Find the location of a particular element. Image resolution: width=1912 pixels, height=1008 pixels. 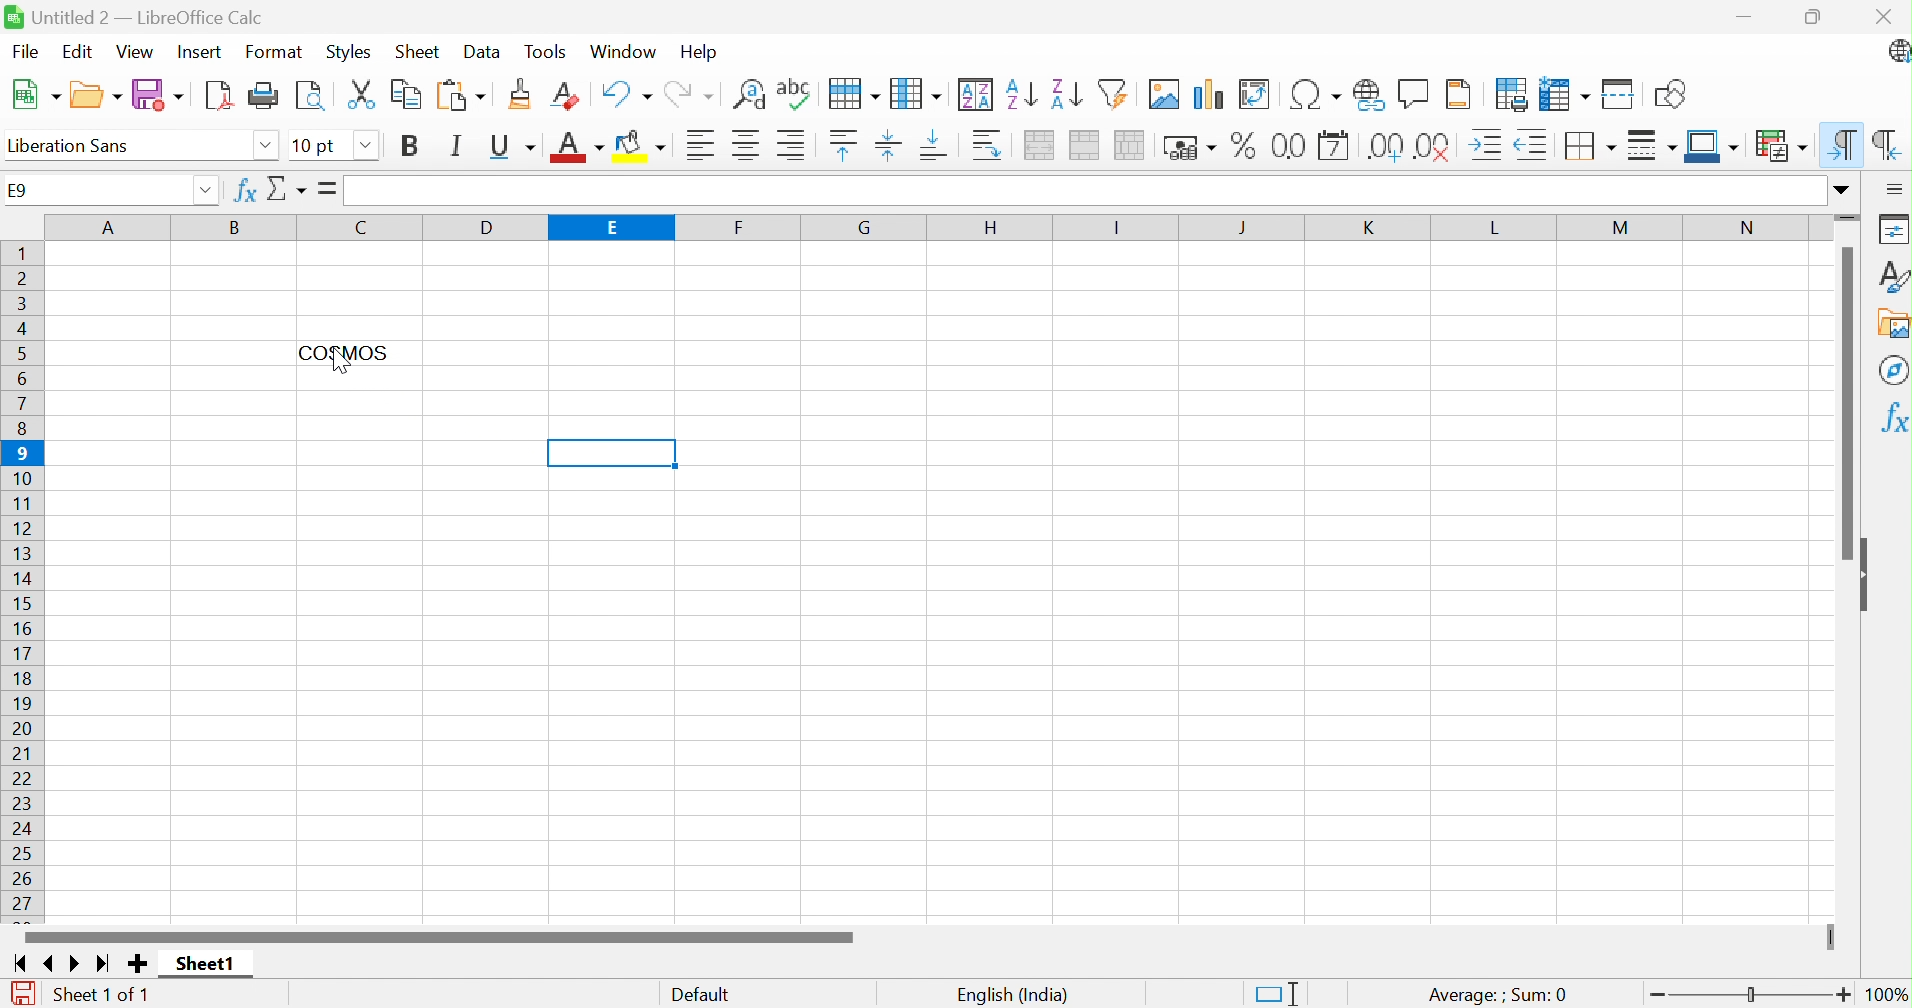

LibreOffice update available. is located at coordinates (1896, 52).